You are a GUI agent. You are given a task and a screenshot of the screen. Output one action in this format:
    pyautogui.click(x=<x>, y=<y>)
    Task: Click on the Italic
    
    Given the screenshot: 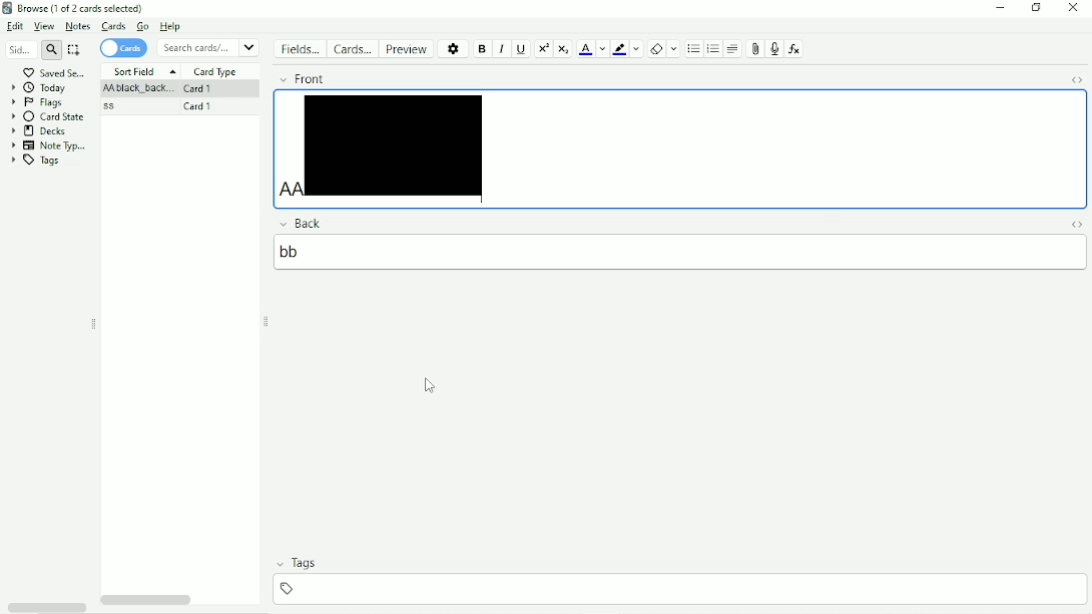 What is the action you would take?
    pyautogui.click(x=501, y=49)
    